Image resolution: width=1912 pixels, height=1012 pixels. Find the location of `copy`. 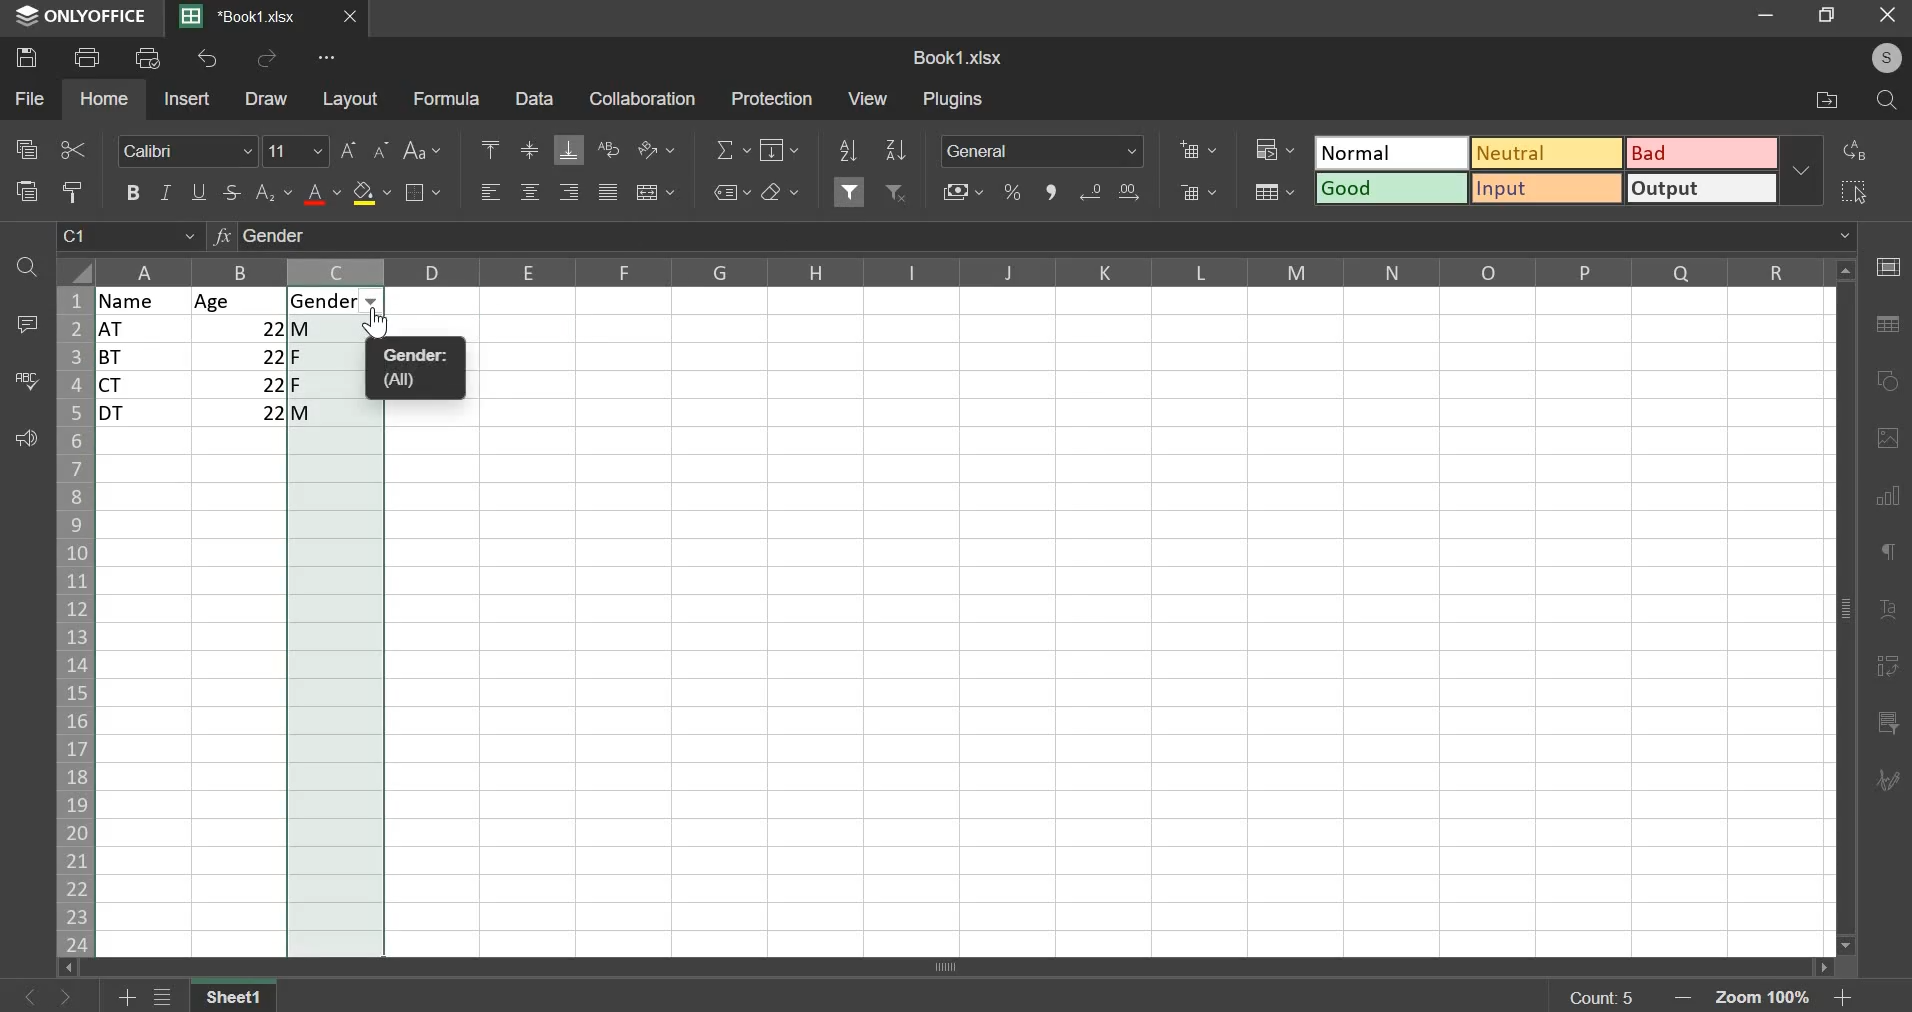

copy is located at coordinates (26, 147).